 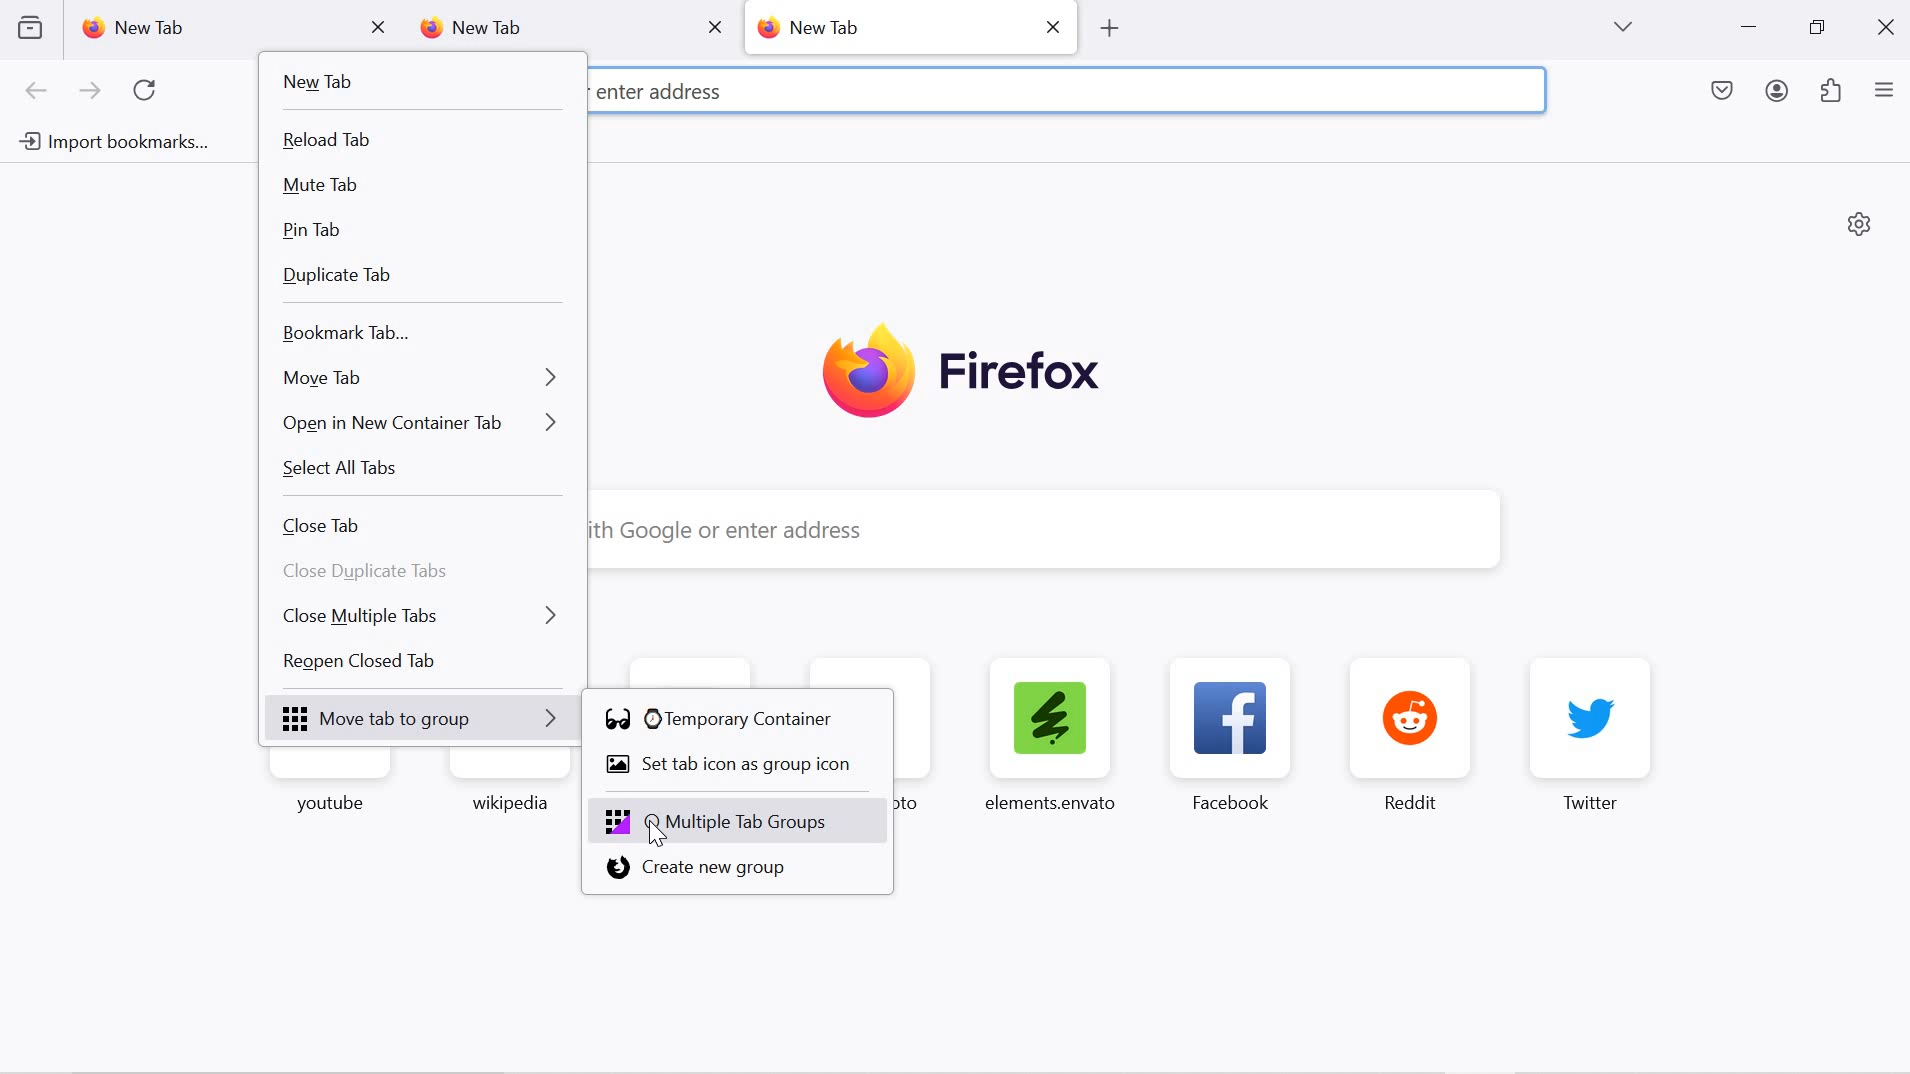 I want to click on new tab, so click(x=415, y=83).